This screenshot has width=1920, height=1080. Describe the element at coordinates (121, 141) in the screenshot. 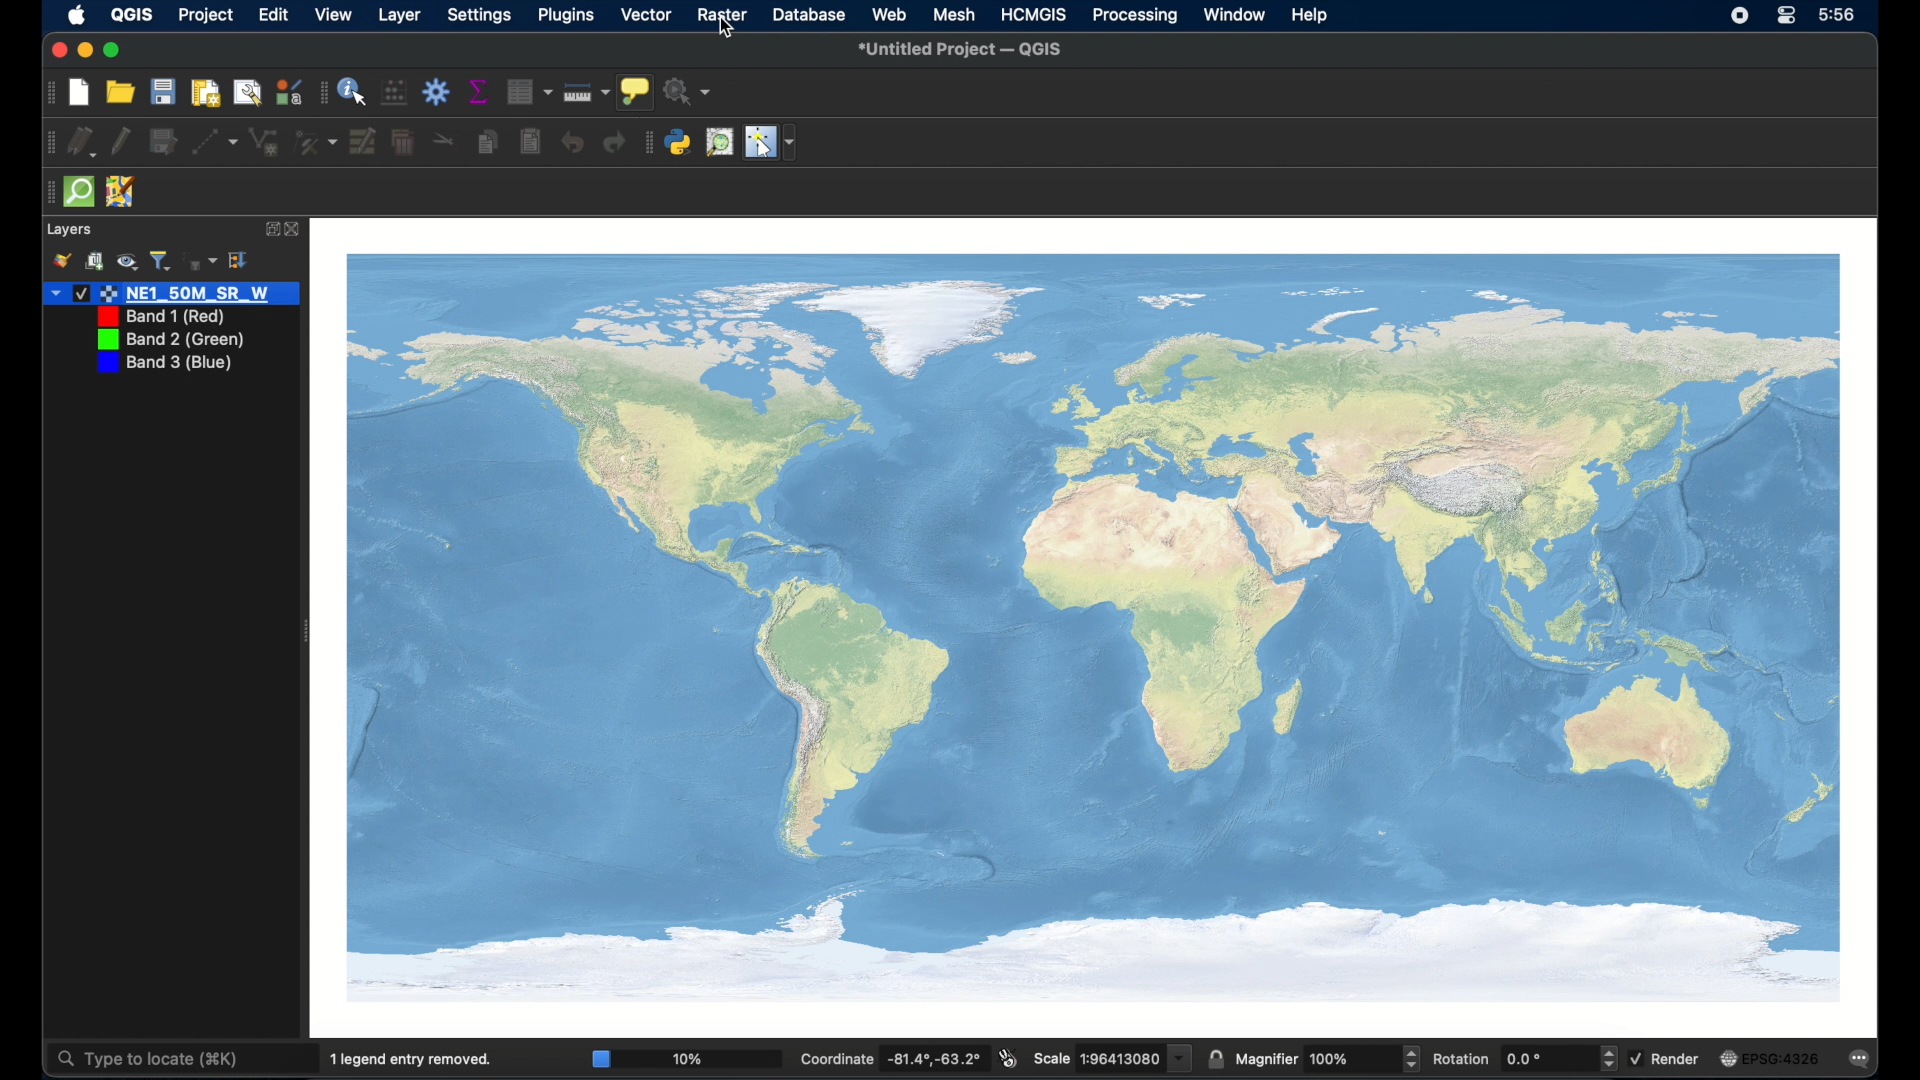

I see `toggle editing` at that location.